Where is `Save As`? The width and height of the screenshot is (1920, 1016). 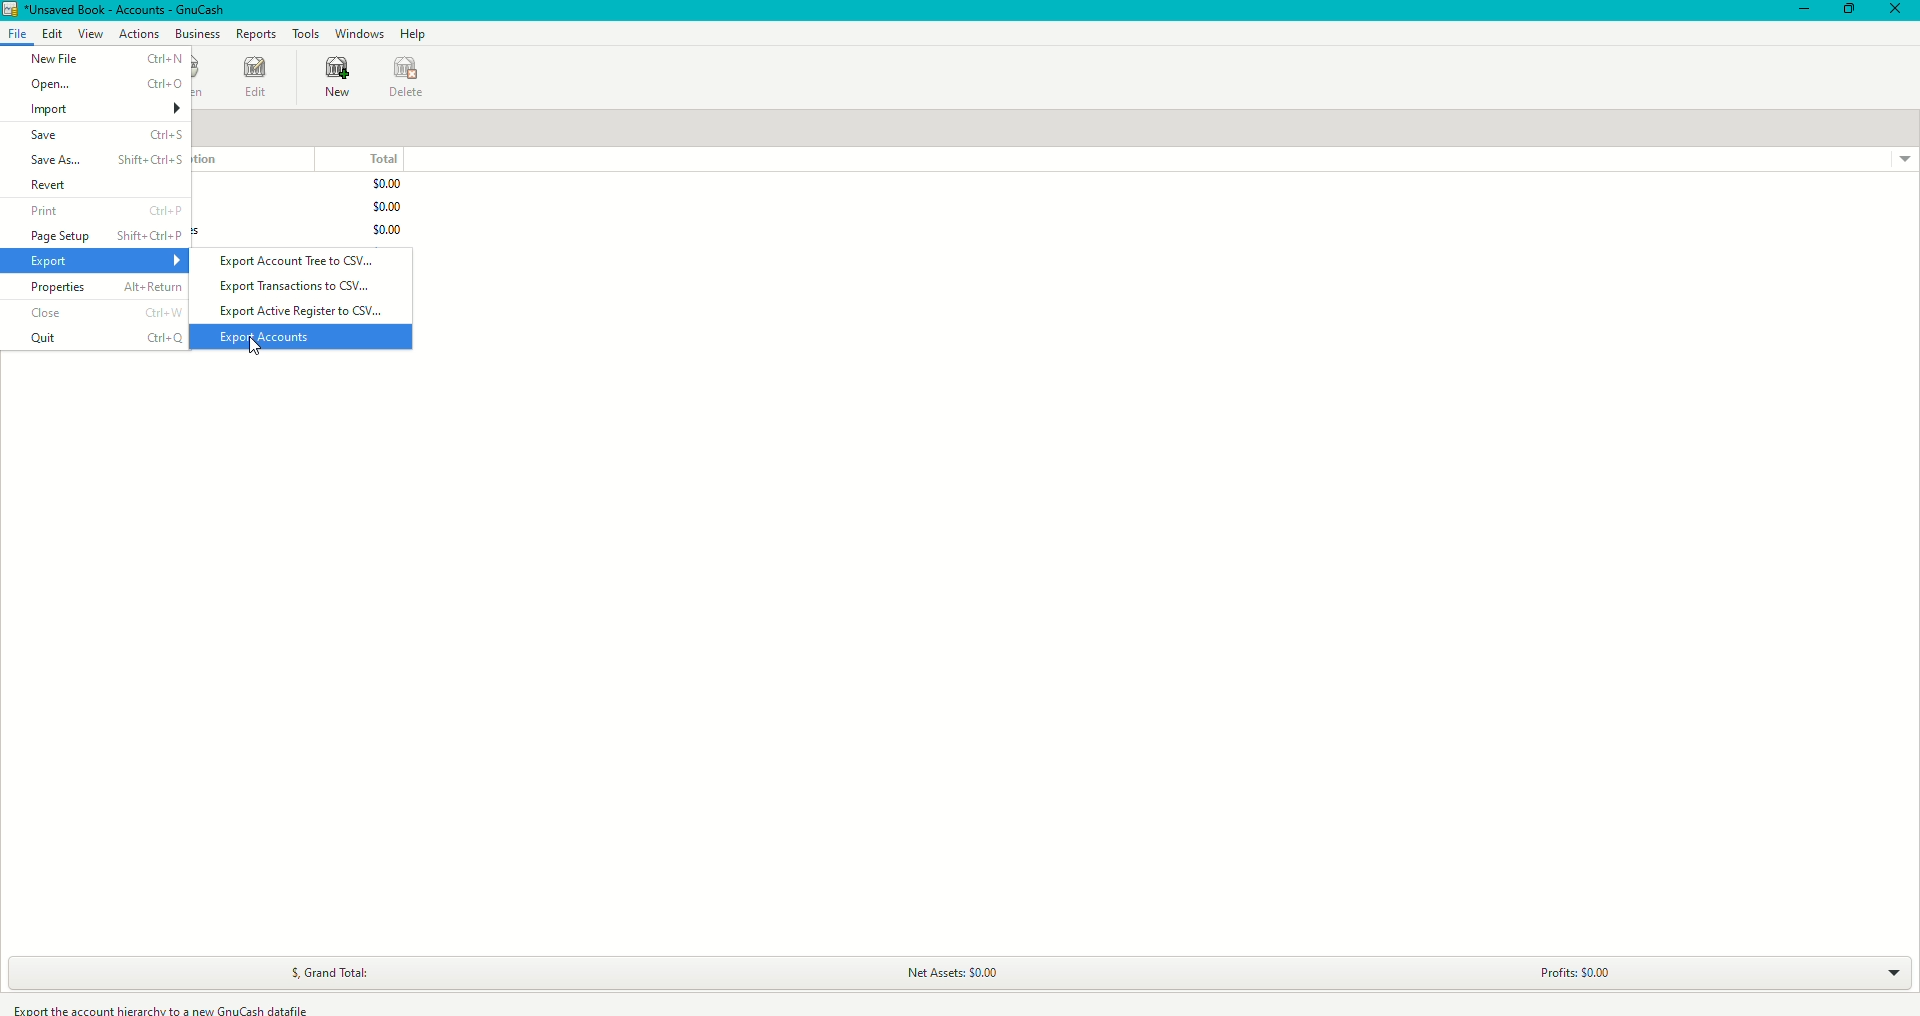 Save As is located at coordinates (105, 162).